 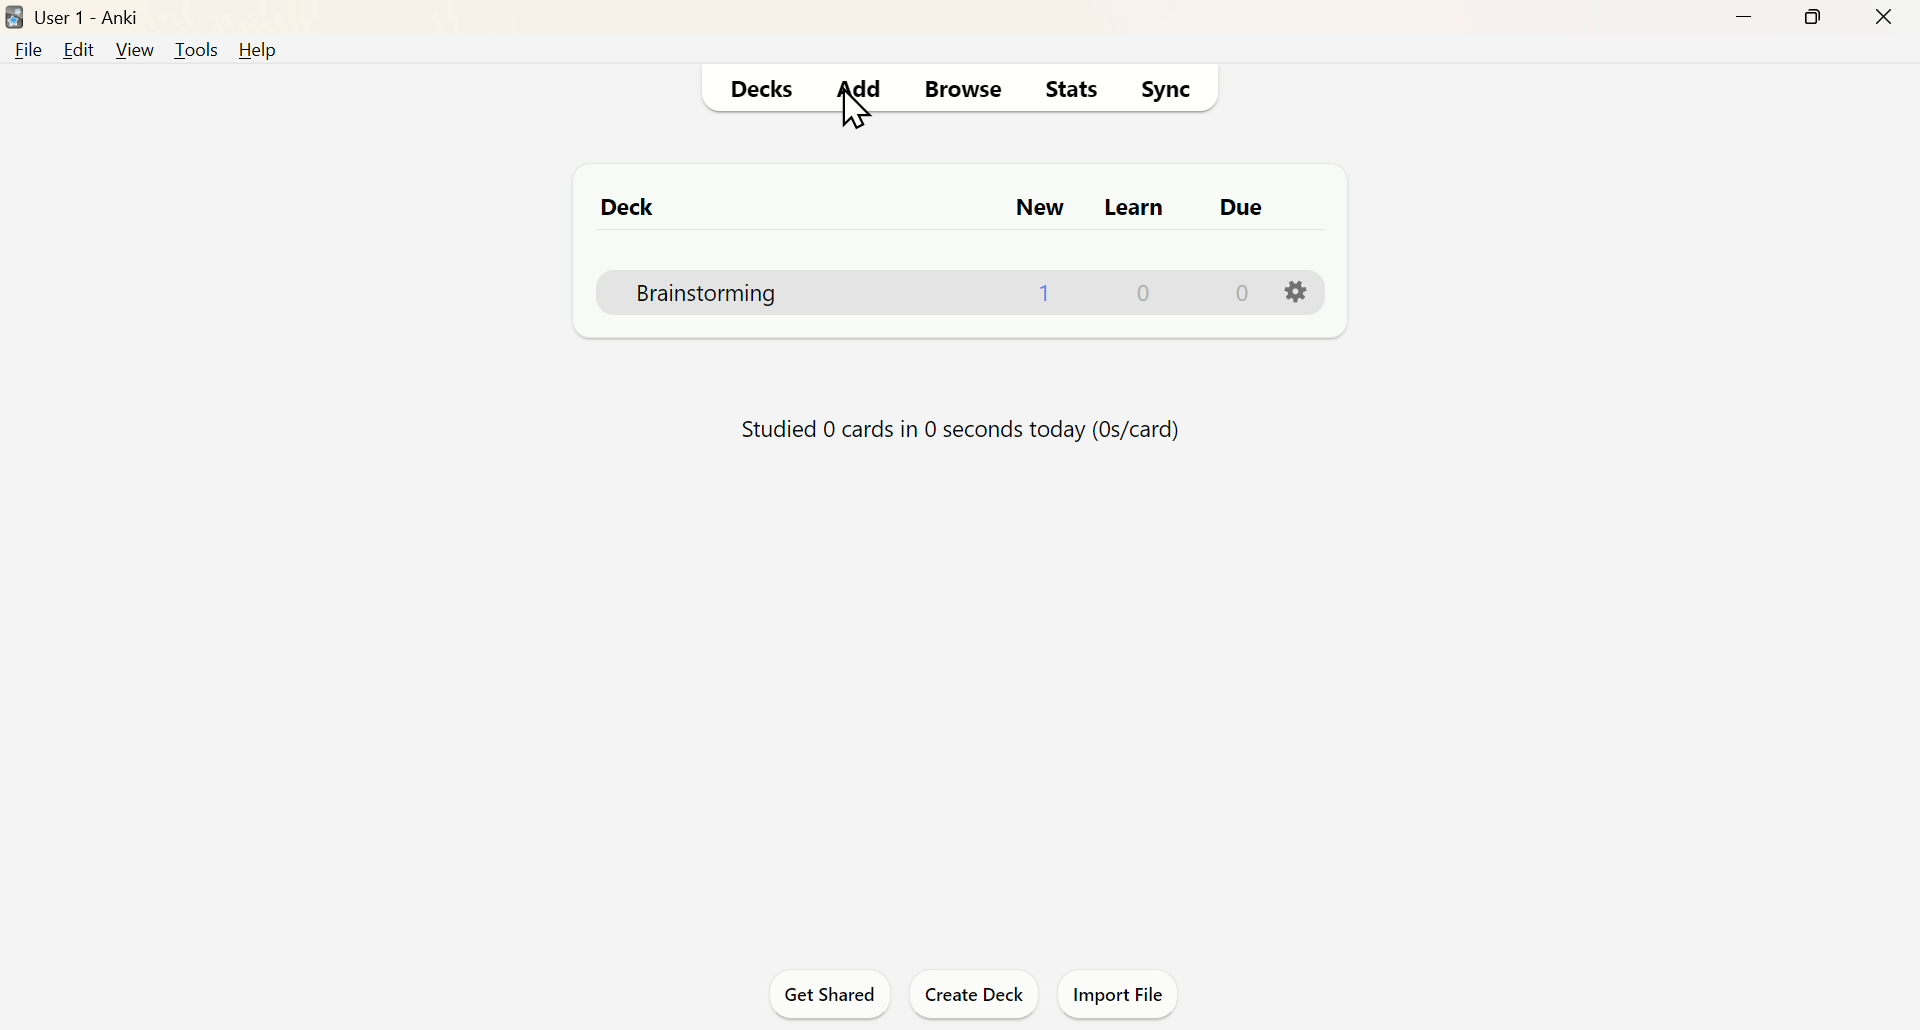 I want to click on Browse, so click(x=965, y=89).